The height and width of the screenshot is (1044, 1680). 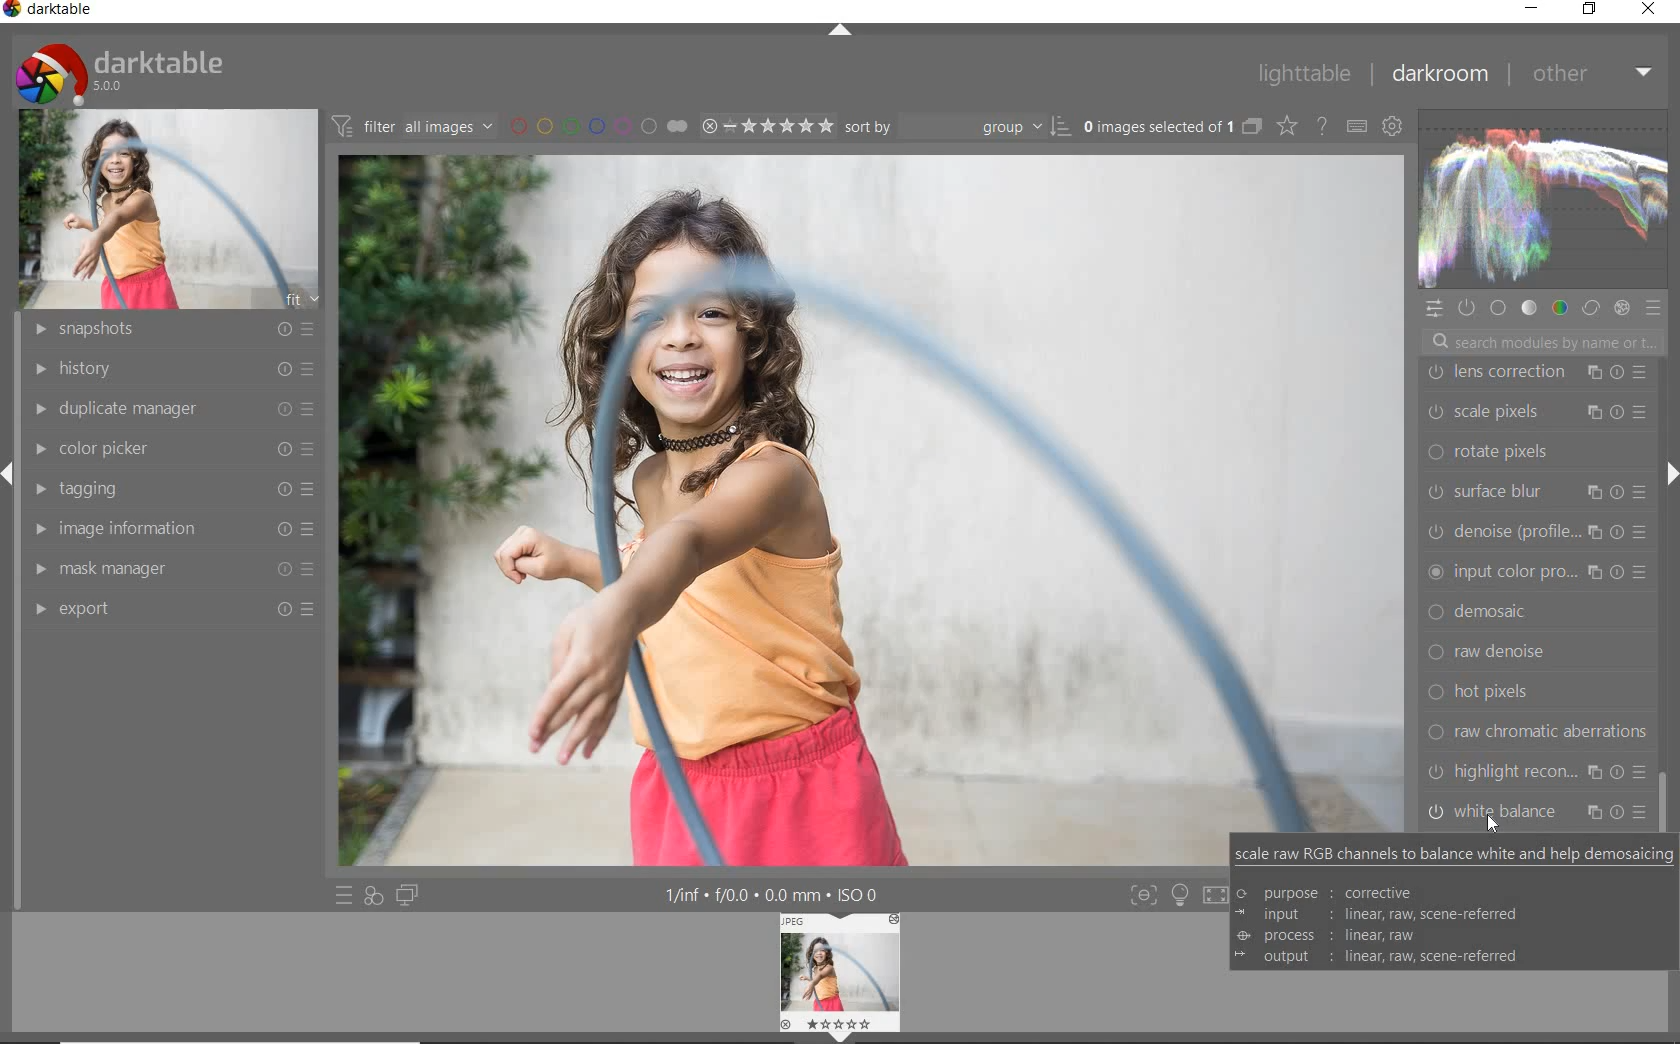 What do you see at coordinates (1220, 894) in the screenshot?
I see `toggle mode ` at bounding box center [1220, 894].